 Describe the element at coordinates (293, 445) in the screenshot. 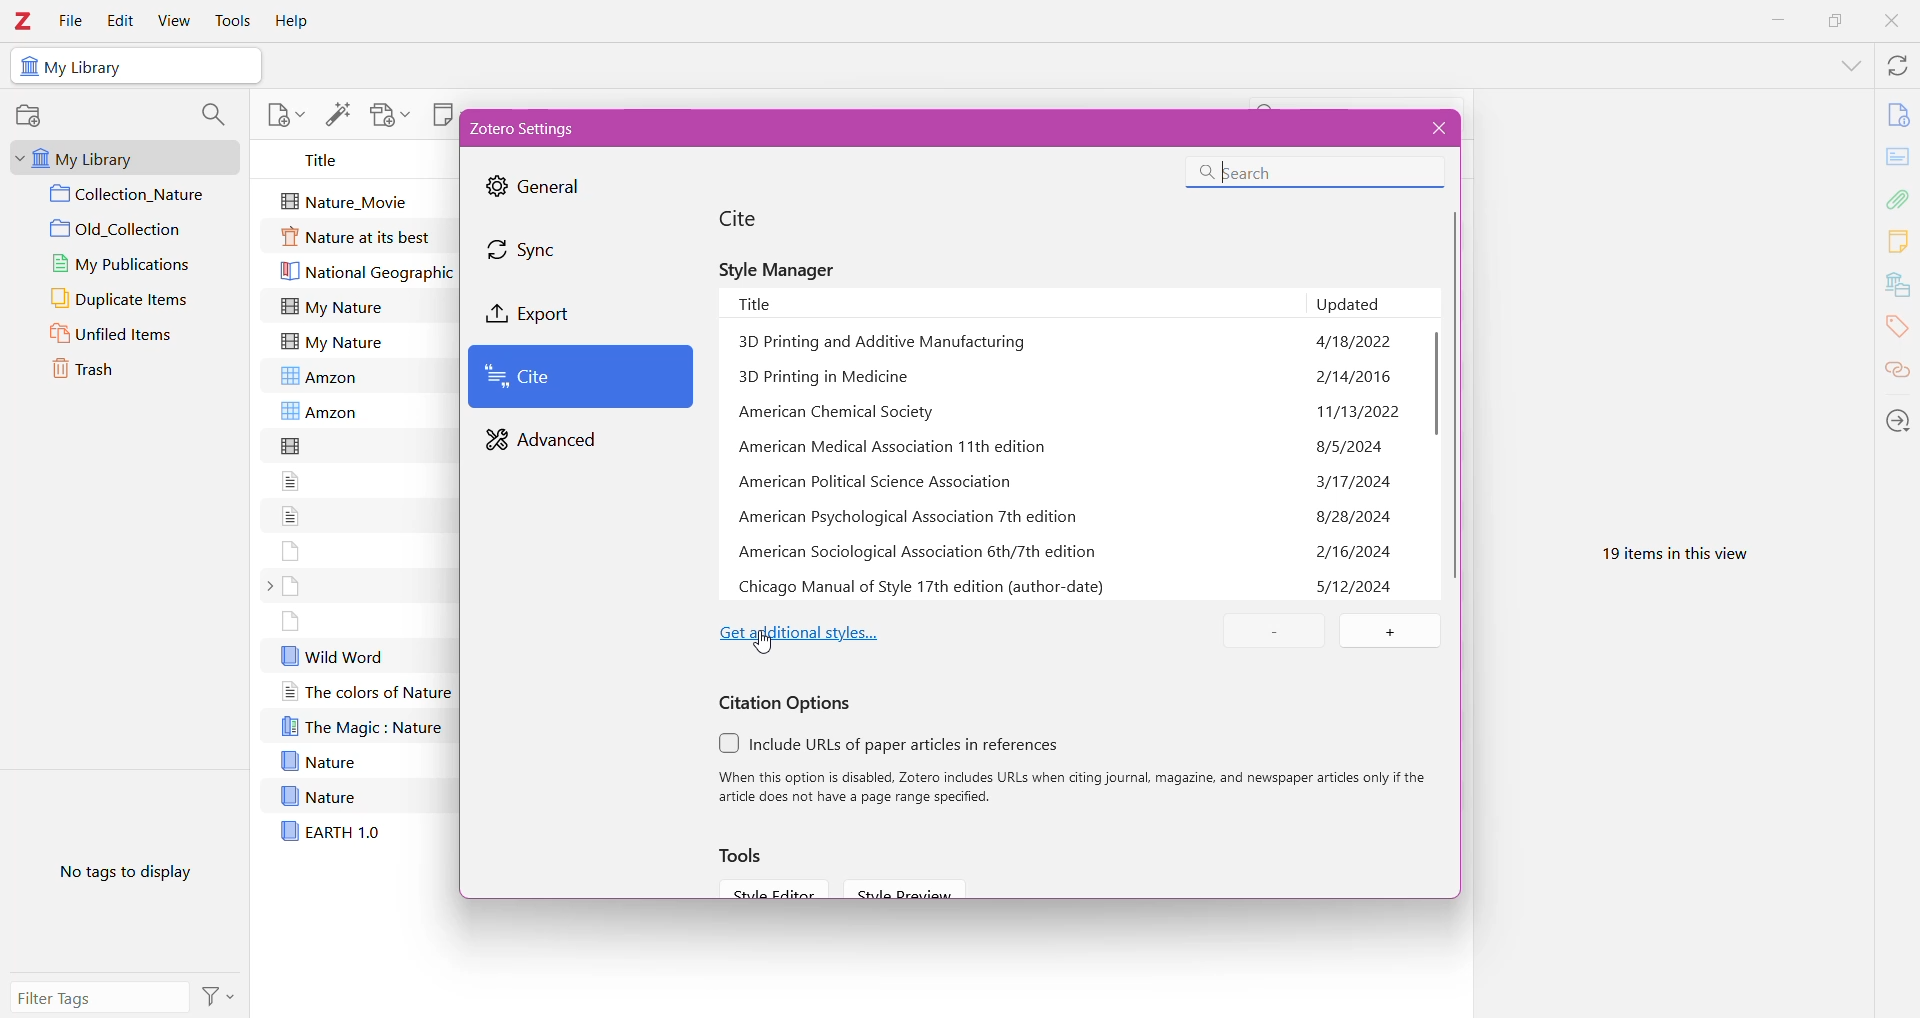

I see `file without title` at that location.